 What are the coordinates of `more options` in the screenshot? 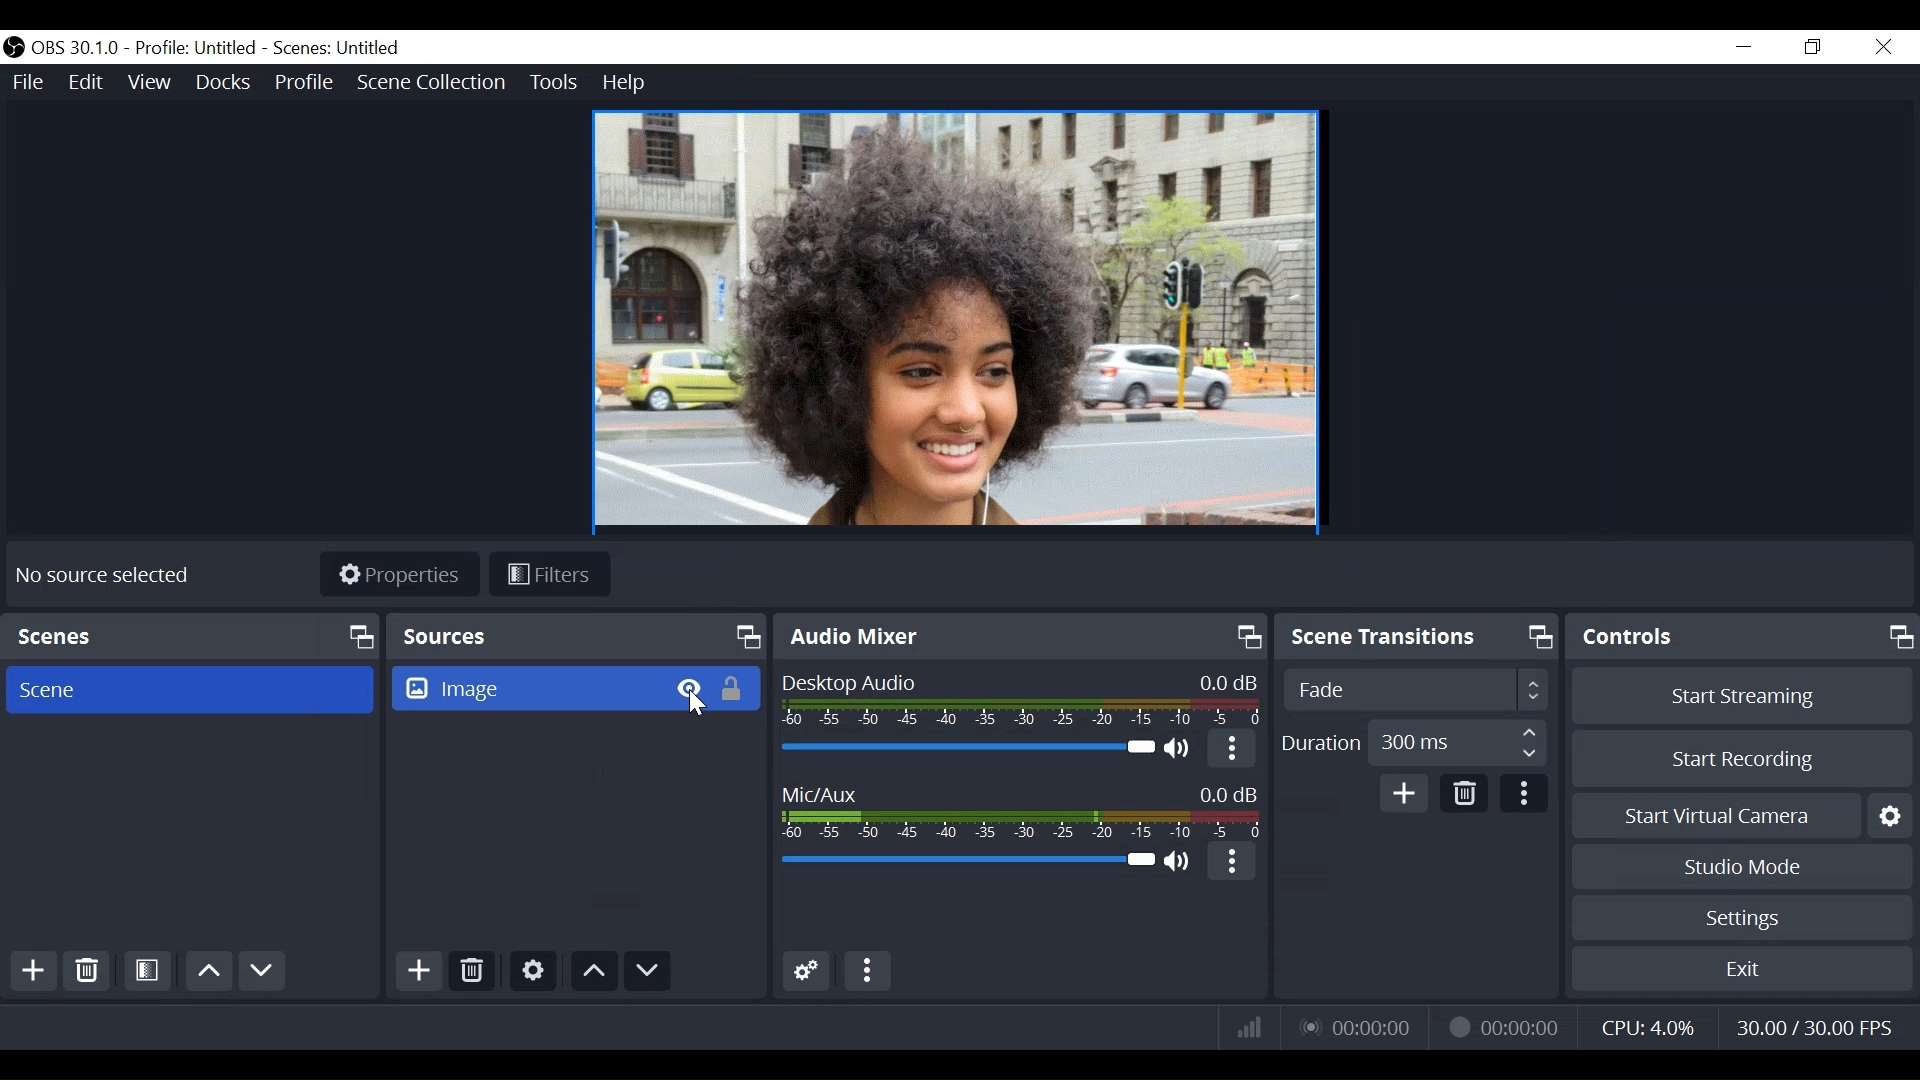 It's located at (869, 972).